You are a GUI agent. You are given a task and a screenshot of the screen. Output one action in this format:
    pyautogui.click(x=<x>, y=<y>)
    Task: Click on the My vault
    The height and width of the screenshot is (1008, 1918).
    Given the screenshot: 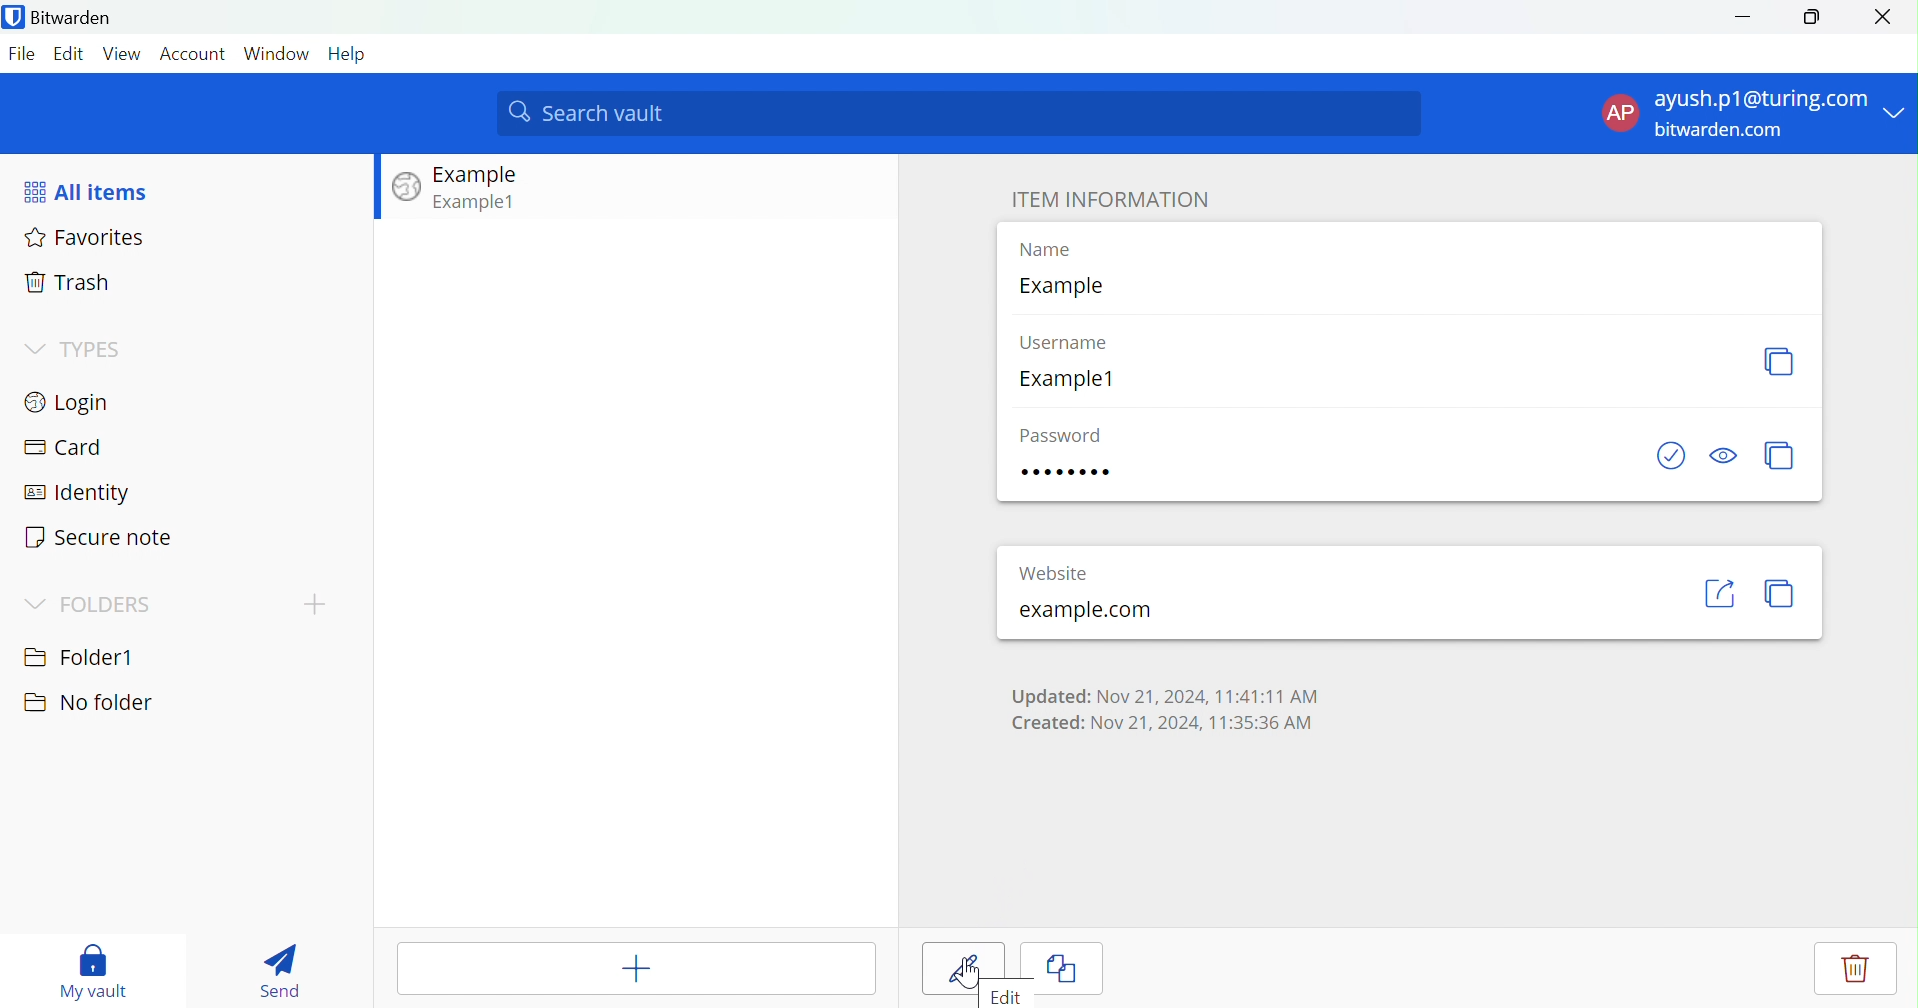 What is the action you would take?
    pyautogui.click(x=94, y=968)
    